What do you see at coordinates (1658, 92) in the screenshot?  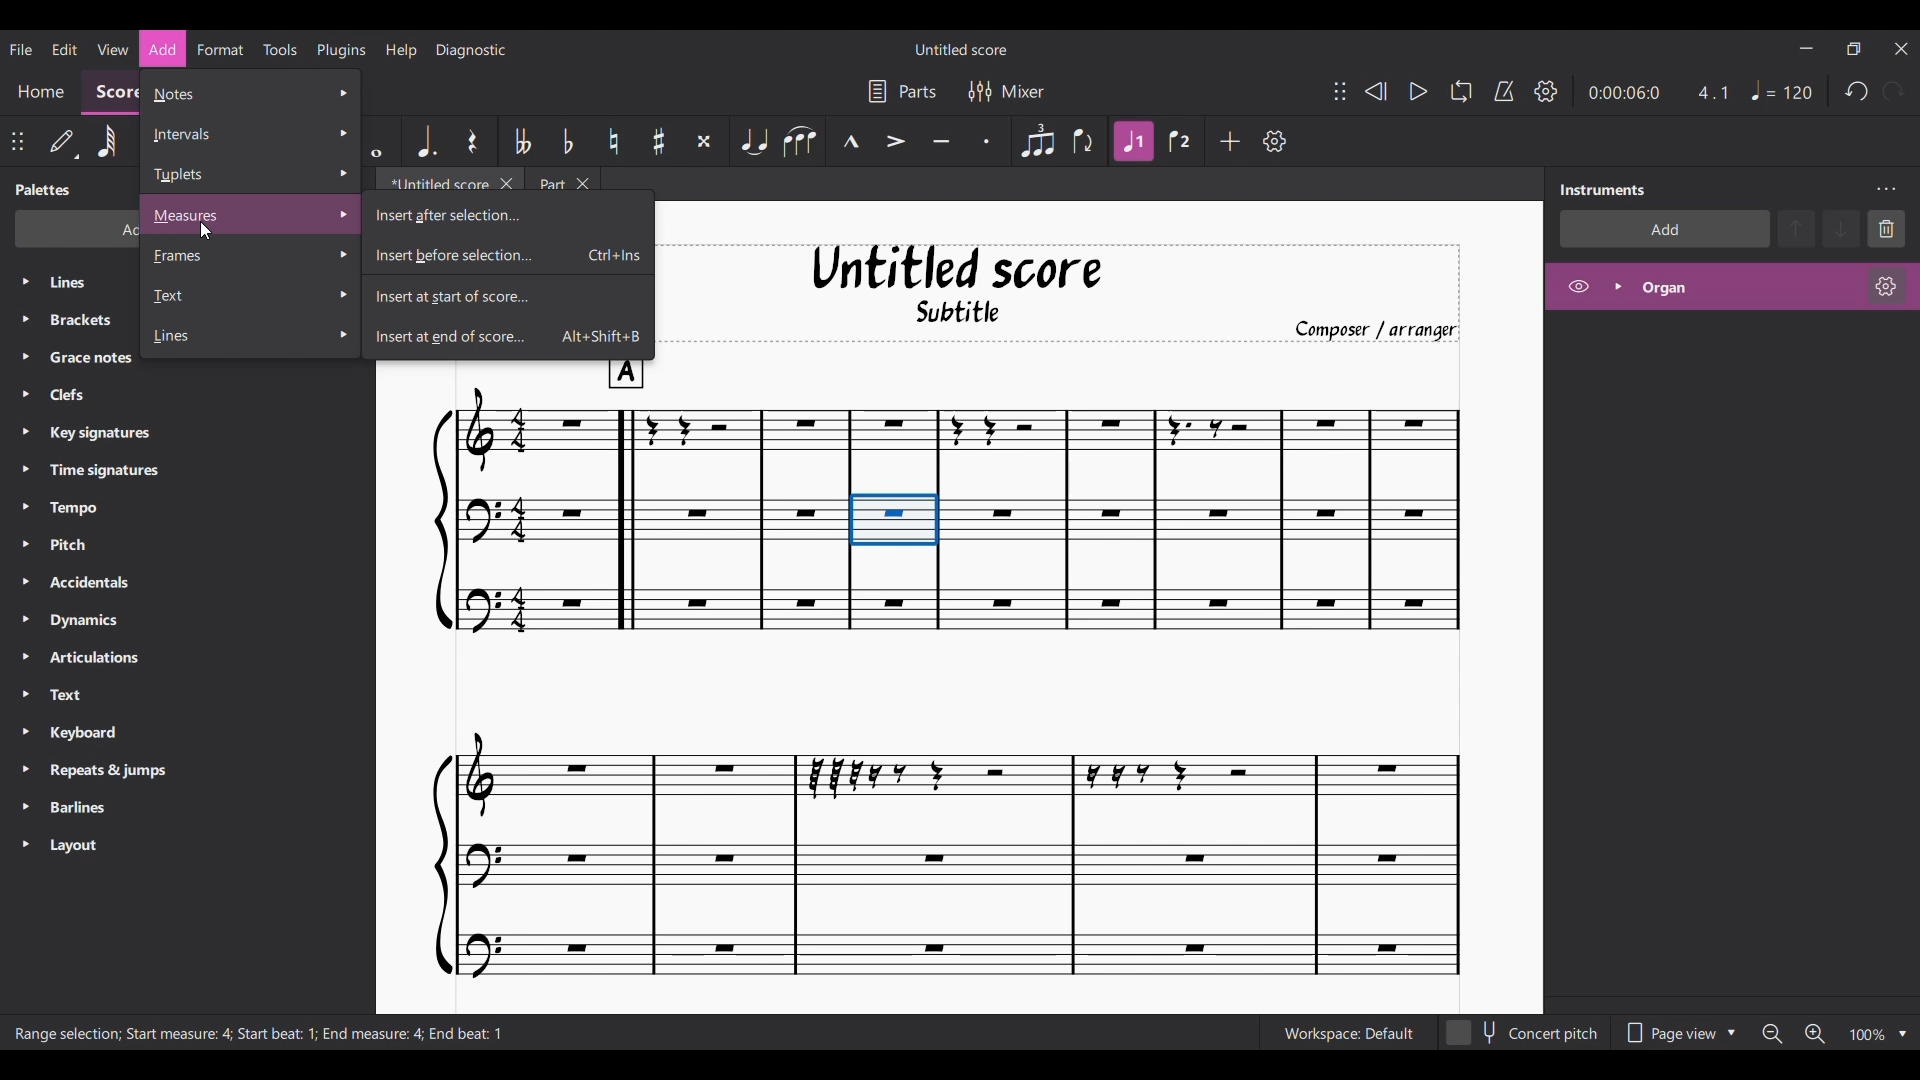 I see `Current duration and ratio of score` at bounding box center [1658, 92].